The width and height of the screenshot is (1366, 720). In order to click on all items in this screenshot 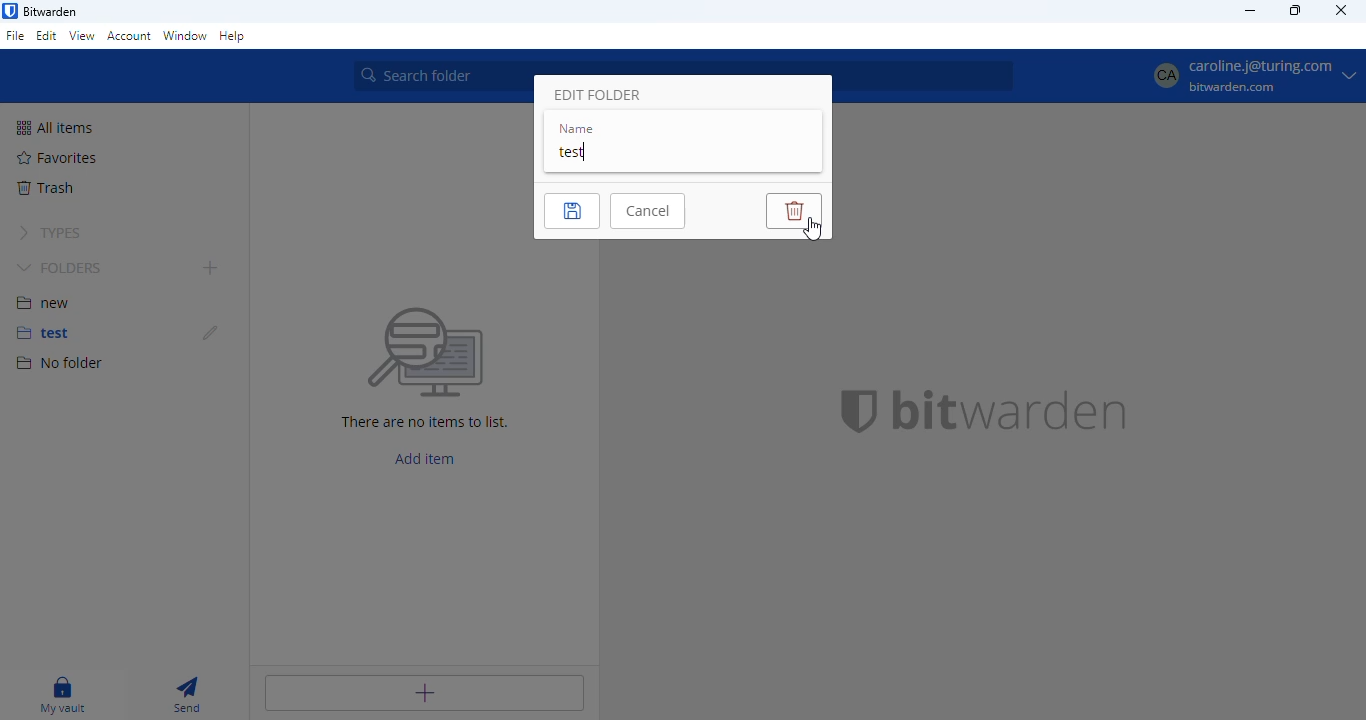, I will do `click(60, 128)`.